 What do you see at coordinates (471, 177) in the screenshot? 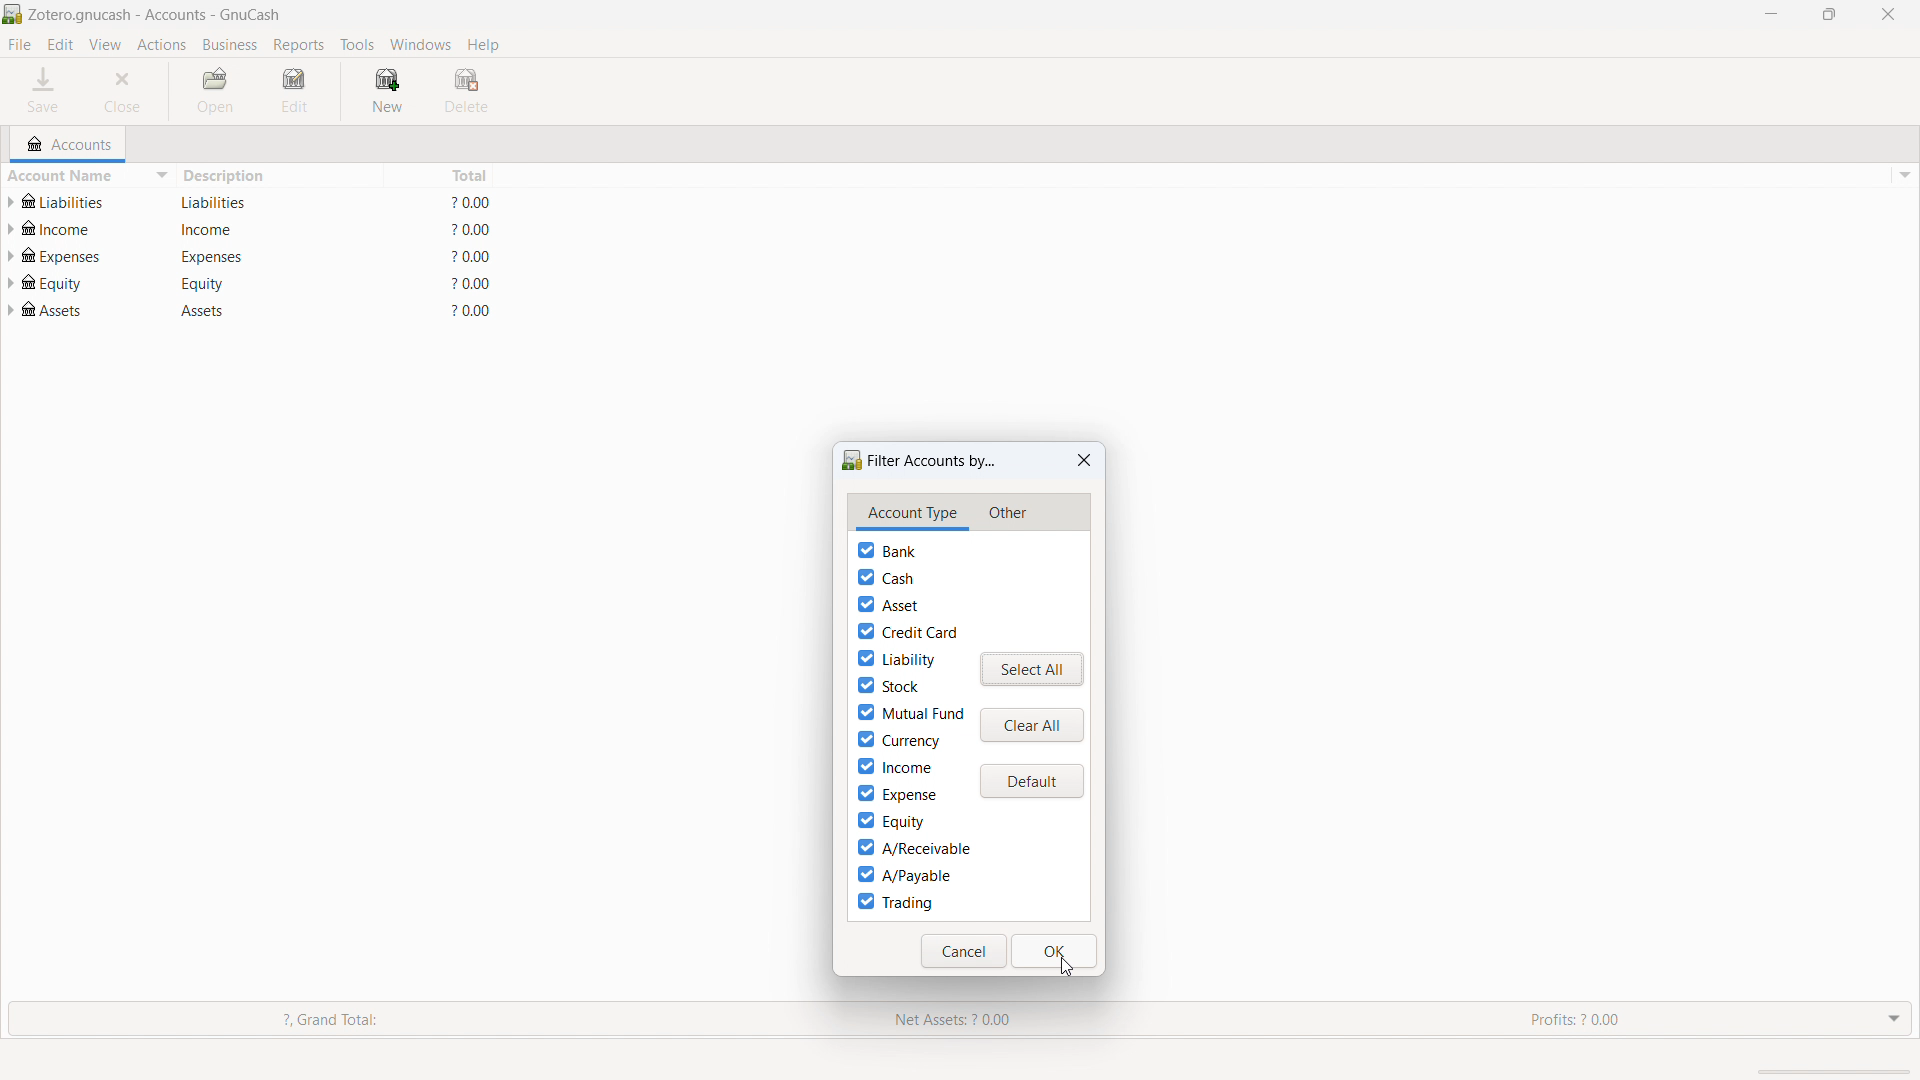
I see `total` at bounding box center [471, 177].